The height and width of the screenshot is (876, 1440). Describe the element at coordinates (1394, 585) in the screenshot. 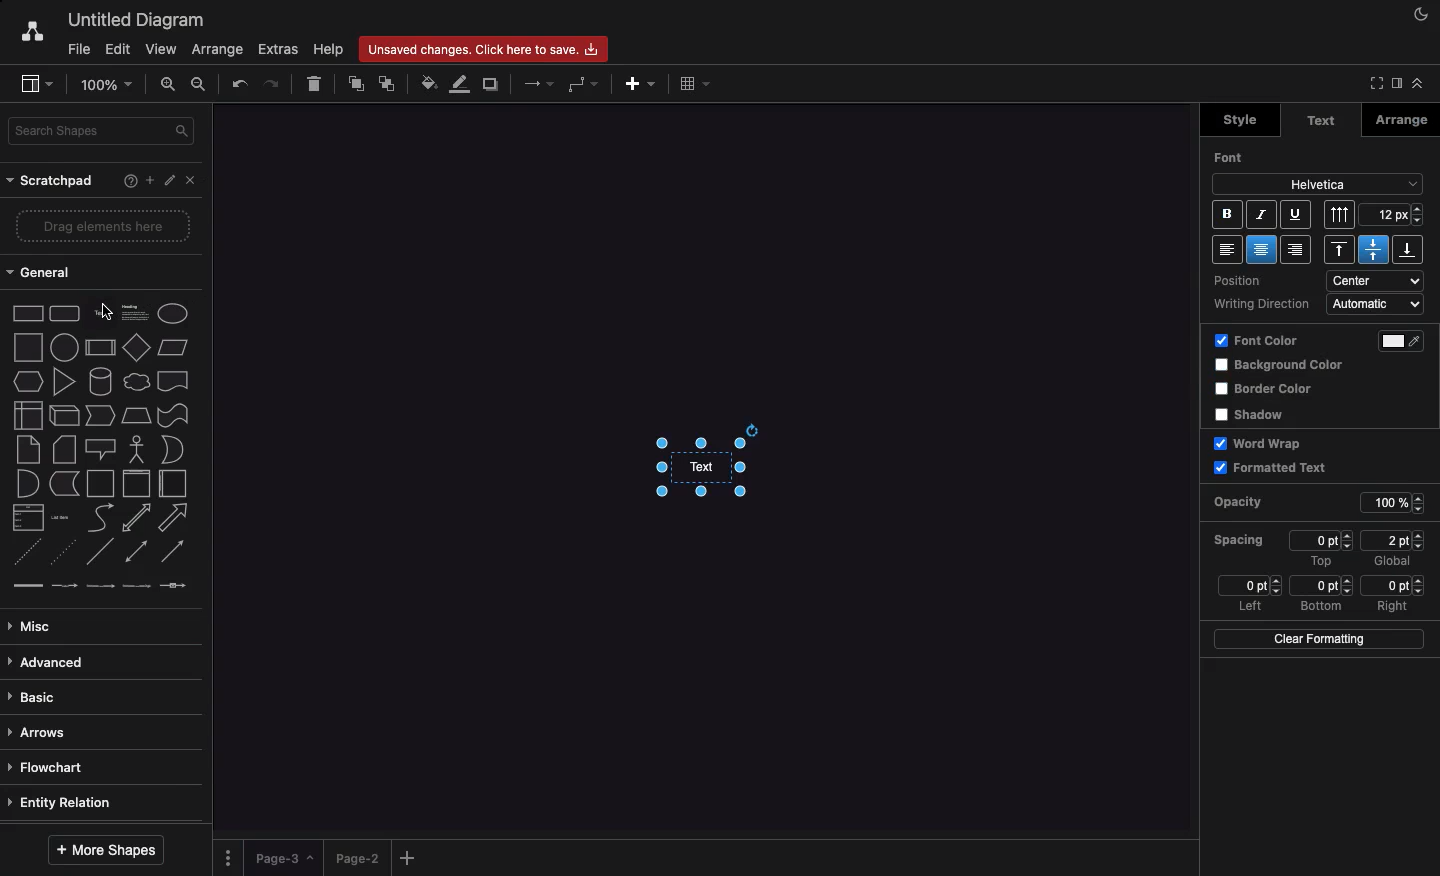

I see `0 pt` at that location.